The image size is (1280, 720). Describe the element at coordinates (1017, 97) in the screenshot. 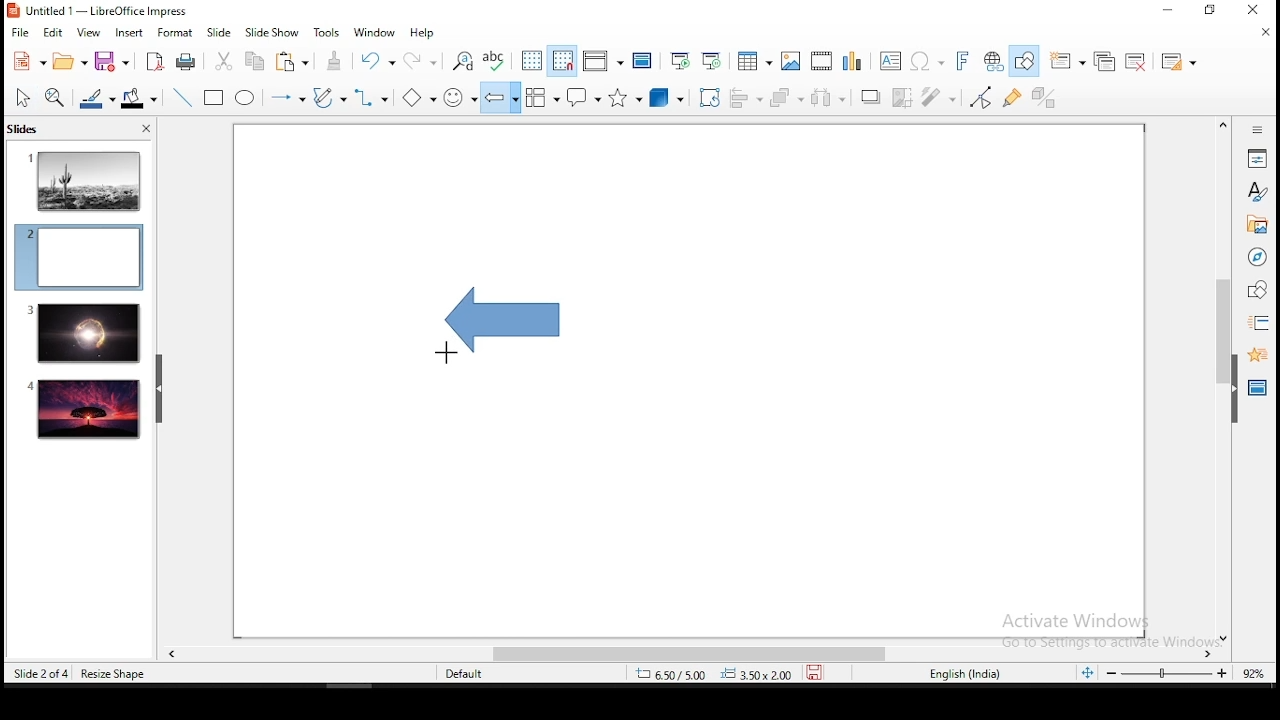

I see `show gluepoint functions` at that location.